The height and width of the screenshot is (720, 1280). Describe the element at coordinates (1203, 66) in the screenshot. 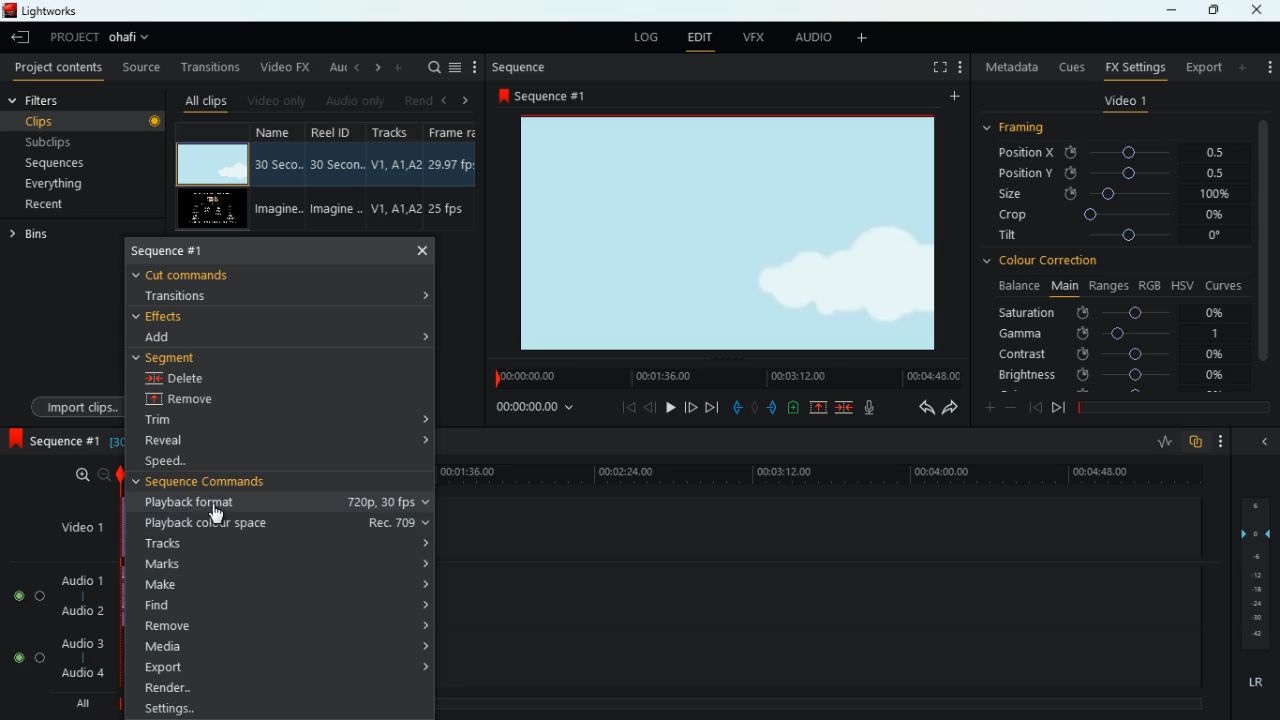

I see `export` at that location.